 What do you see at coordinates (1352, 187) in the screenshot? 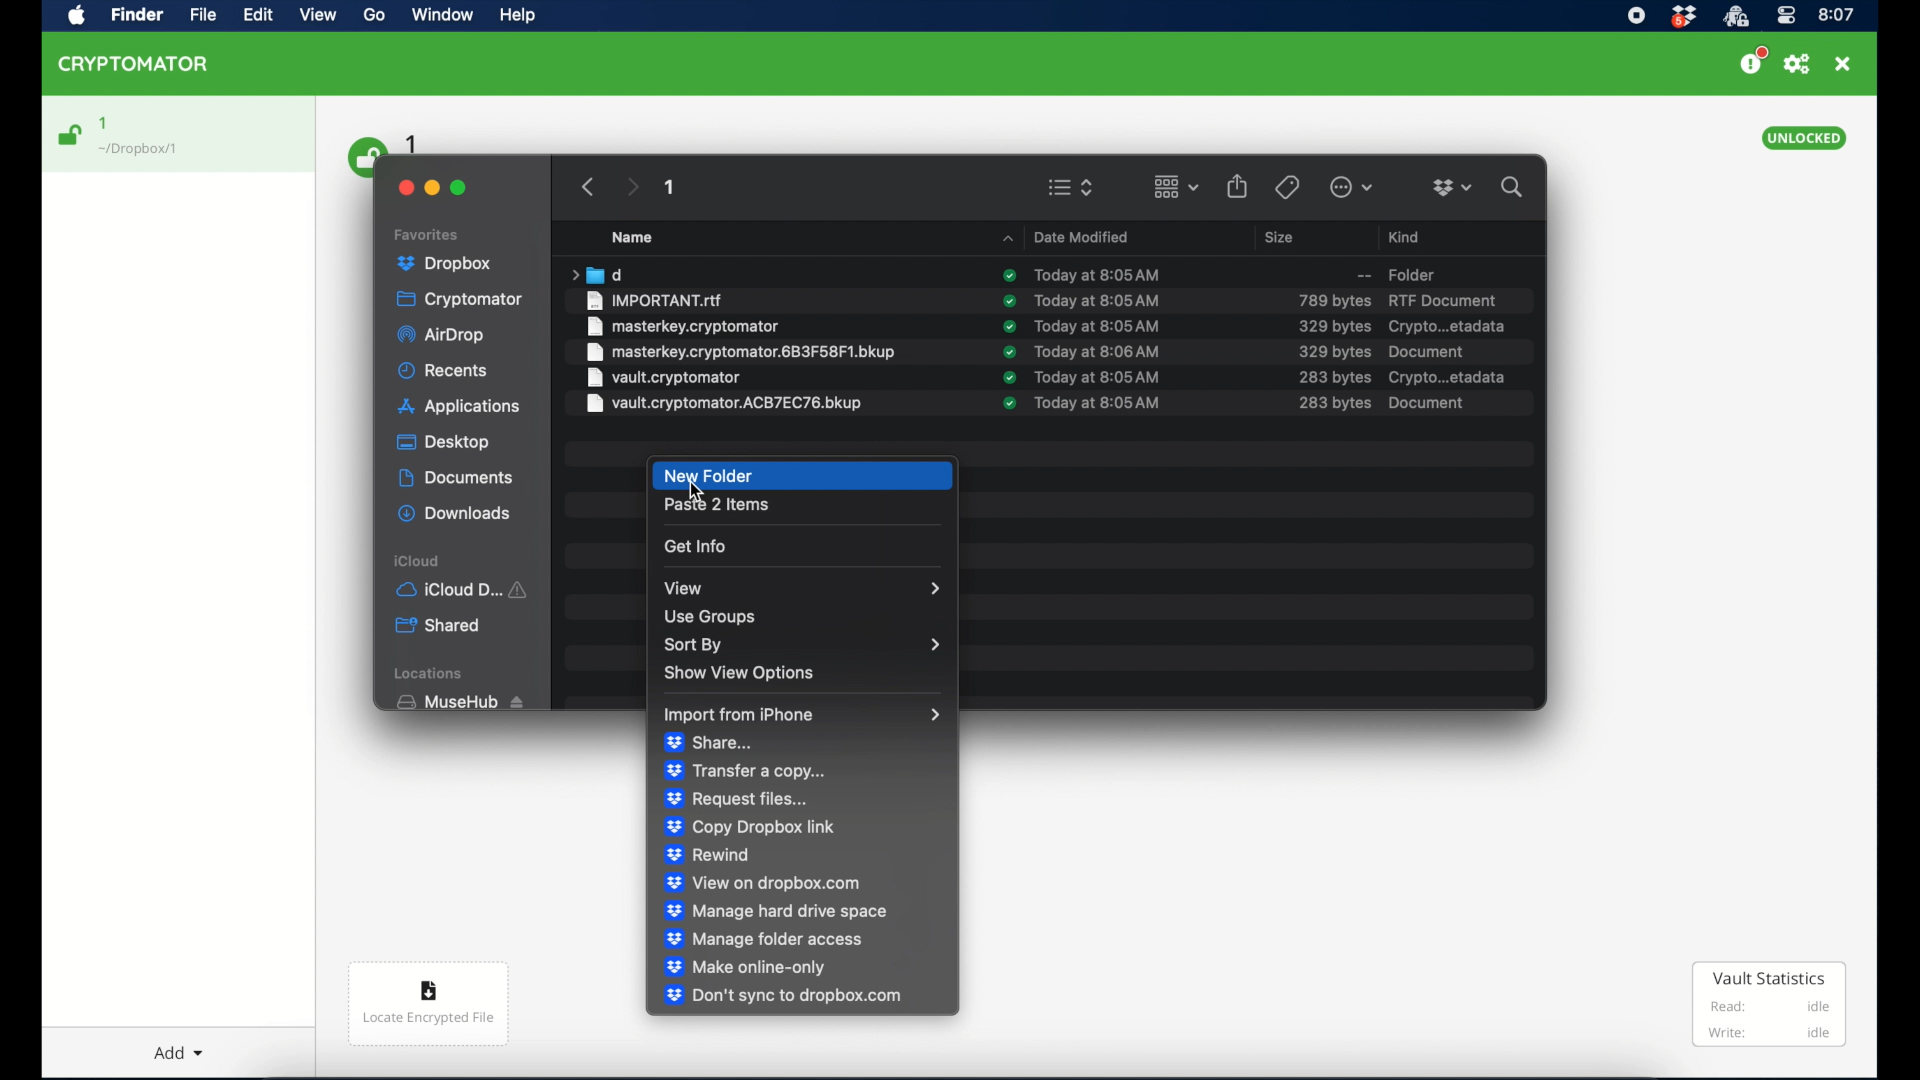
I see `more options` at bounding box center [1352, 187].